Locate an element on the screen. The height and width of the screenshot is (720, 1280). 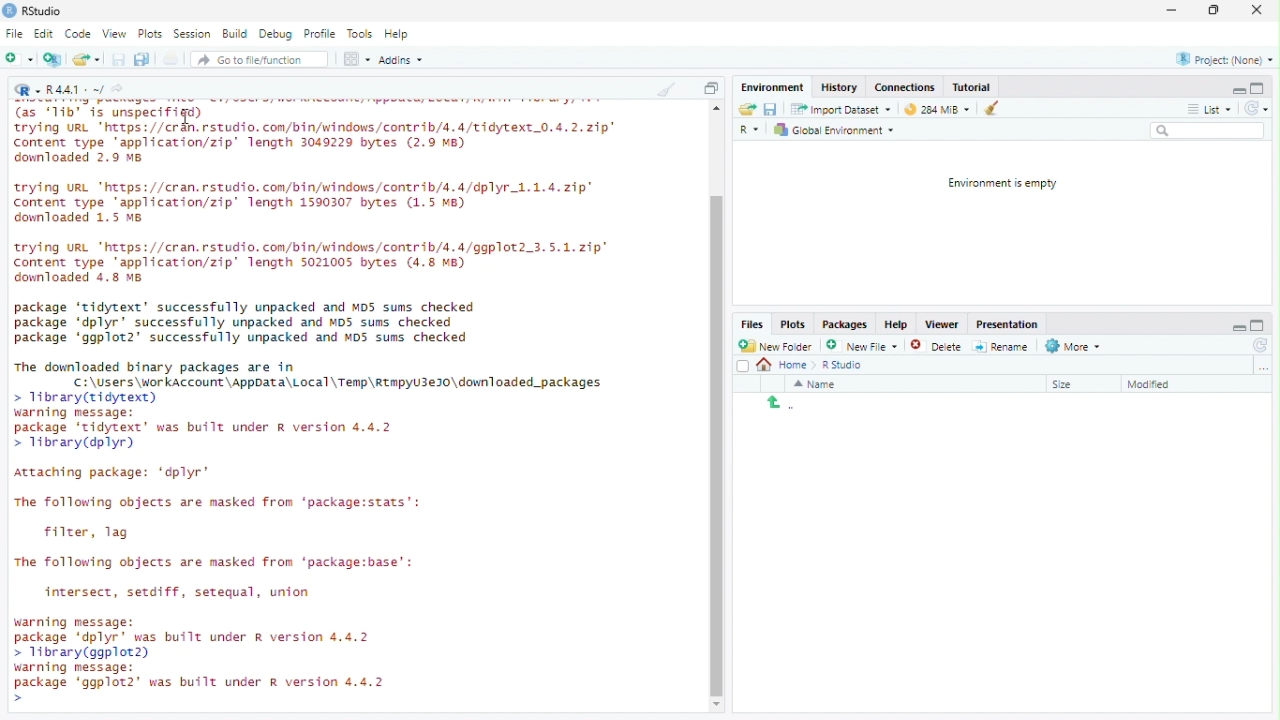
R is located at coordinates (752, 131).